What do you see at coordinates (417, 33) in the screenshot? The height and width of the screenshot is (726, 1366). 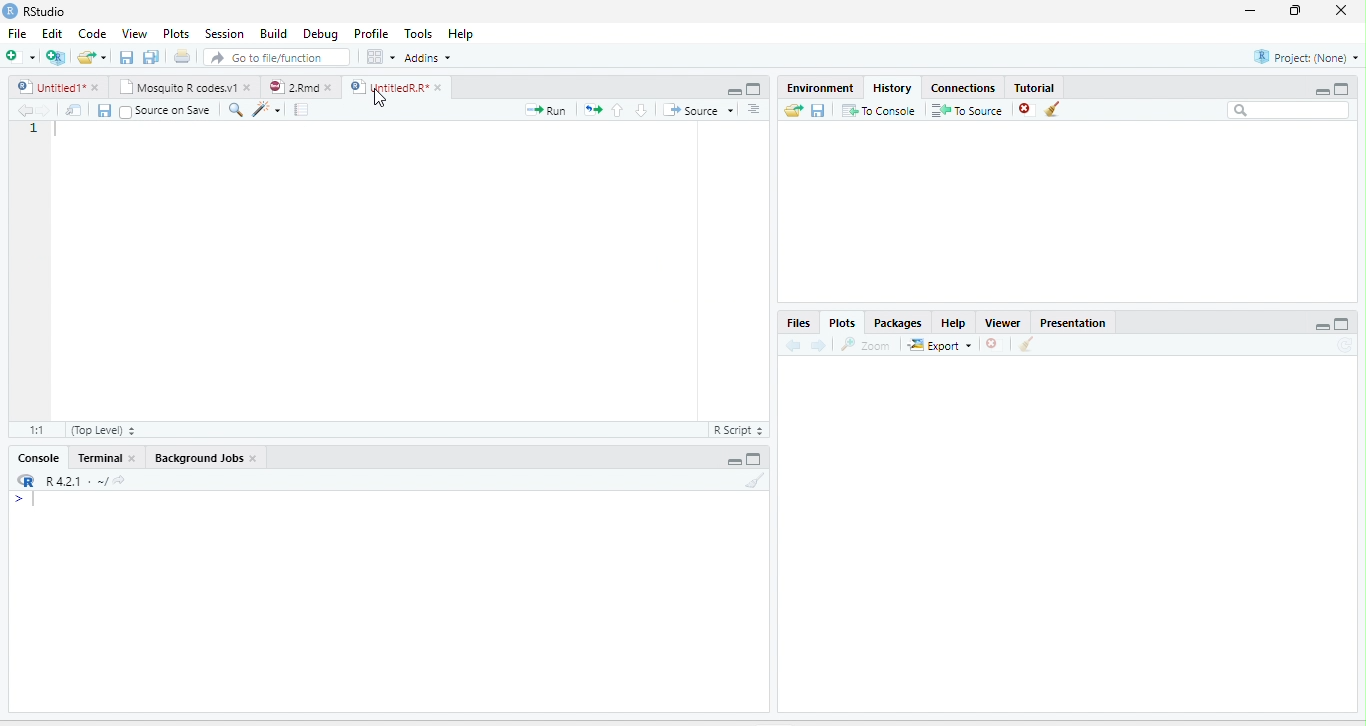 I see `Tools` at bounding box center [417, 33].